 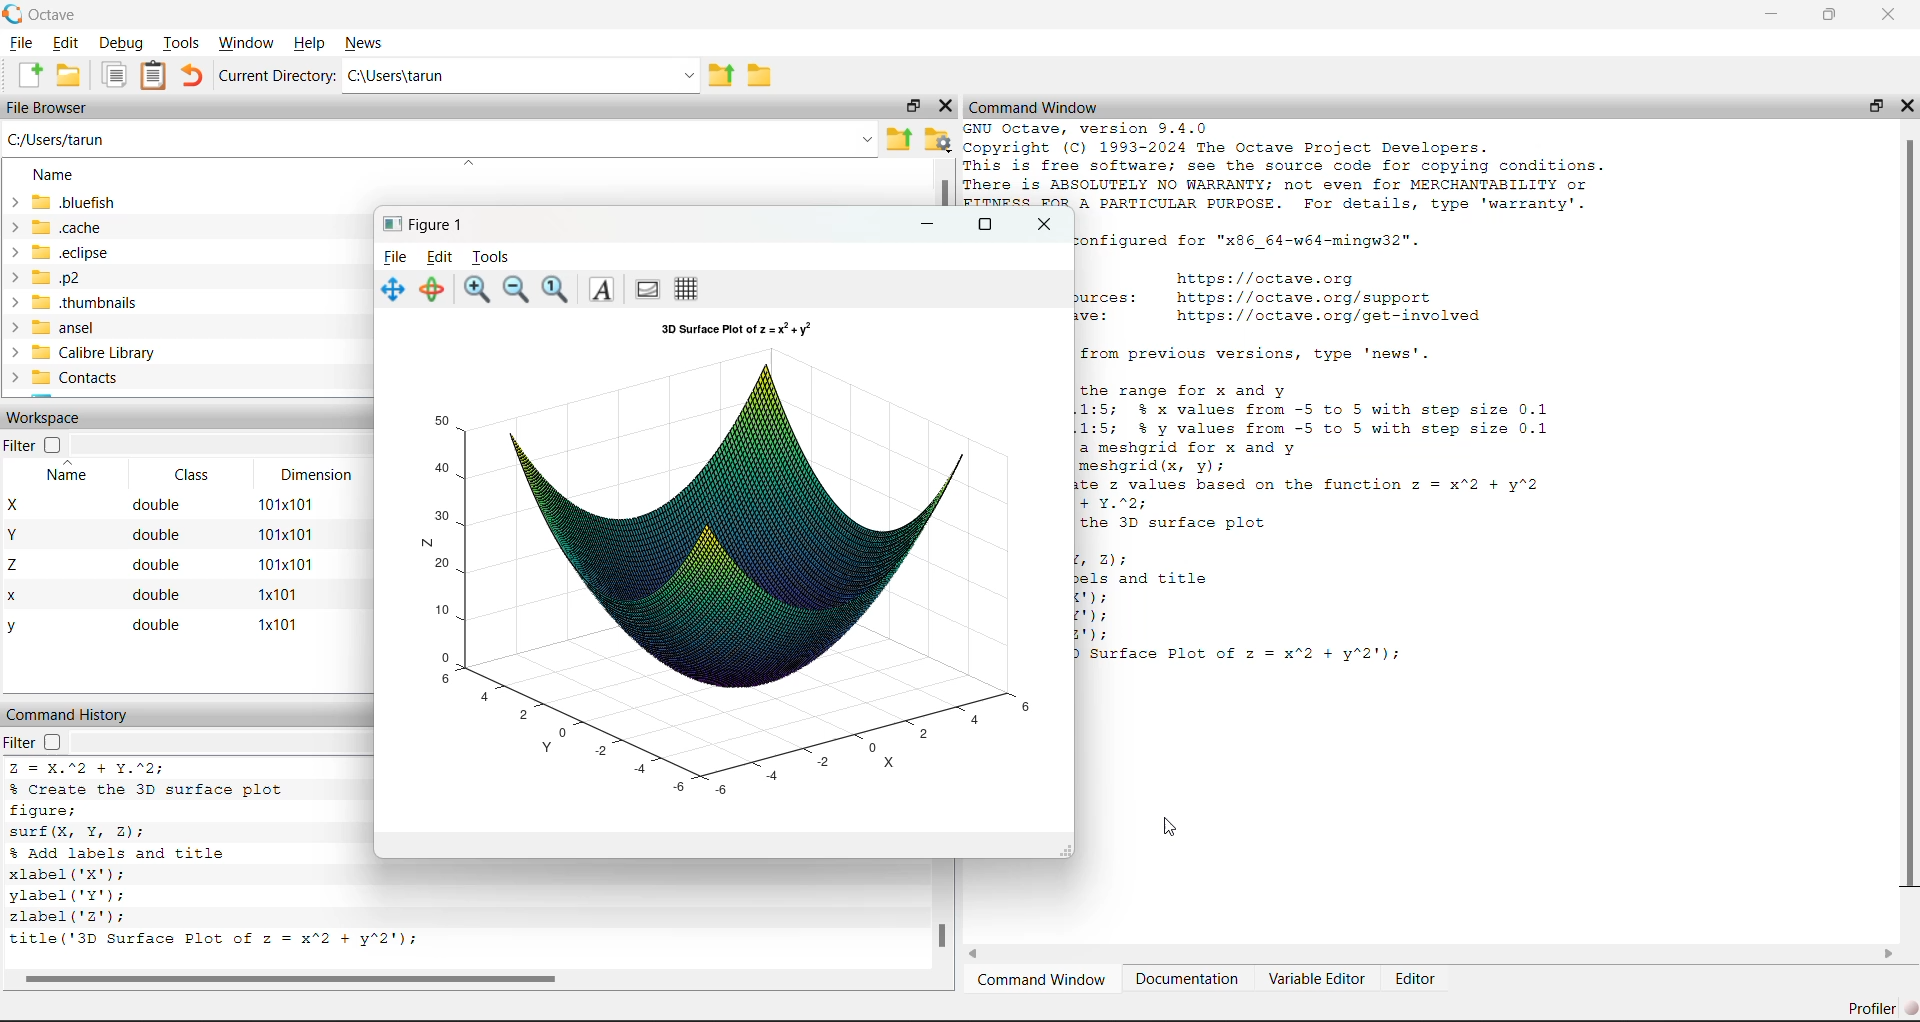 I want to click on Zoom in, so click(x=477, y=286).